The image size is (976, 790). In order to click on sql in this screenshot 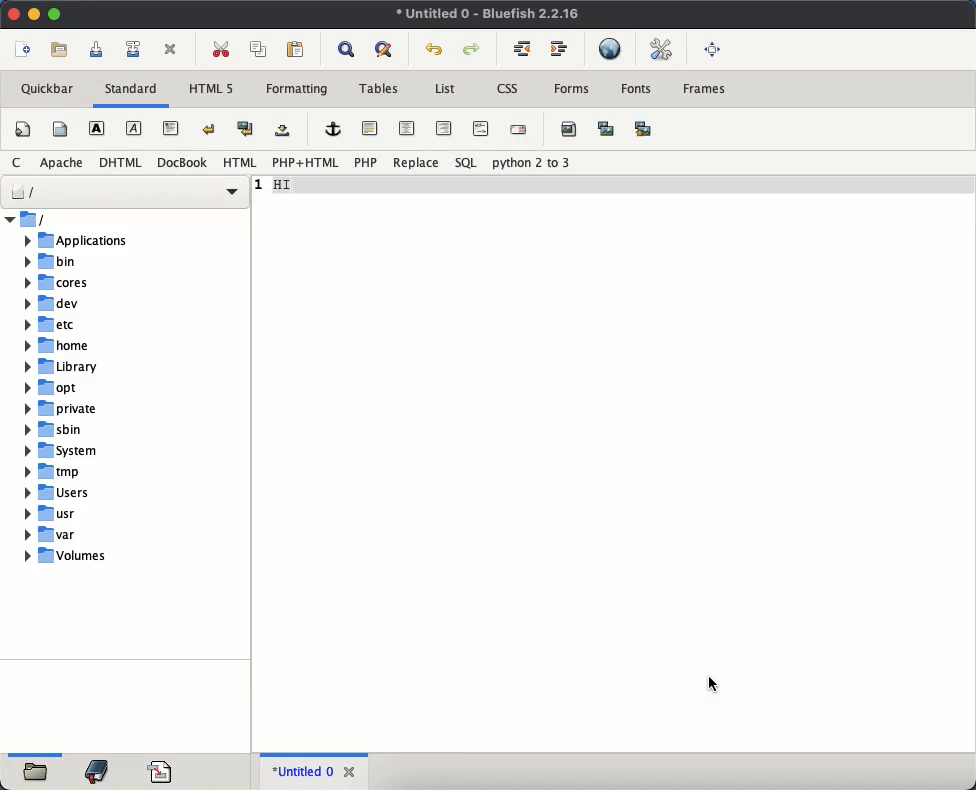, I will do `click(468, 163)`.